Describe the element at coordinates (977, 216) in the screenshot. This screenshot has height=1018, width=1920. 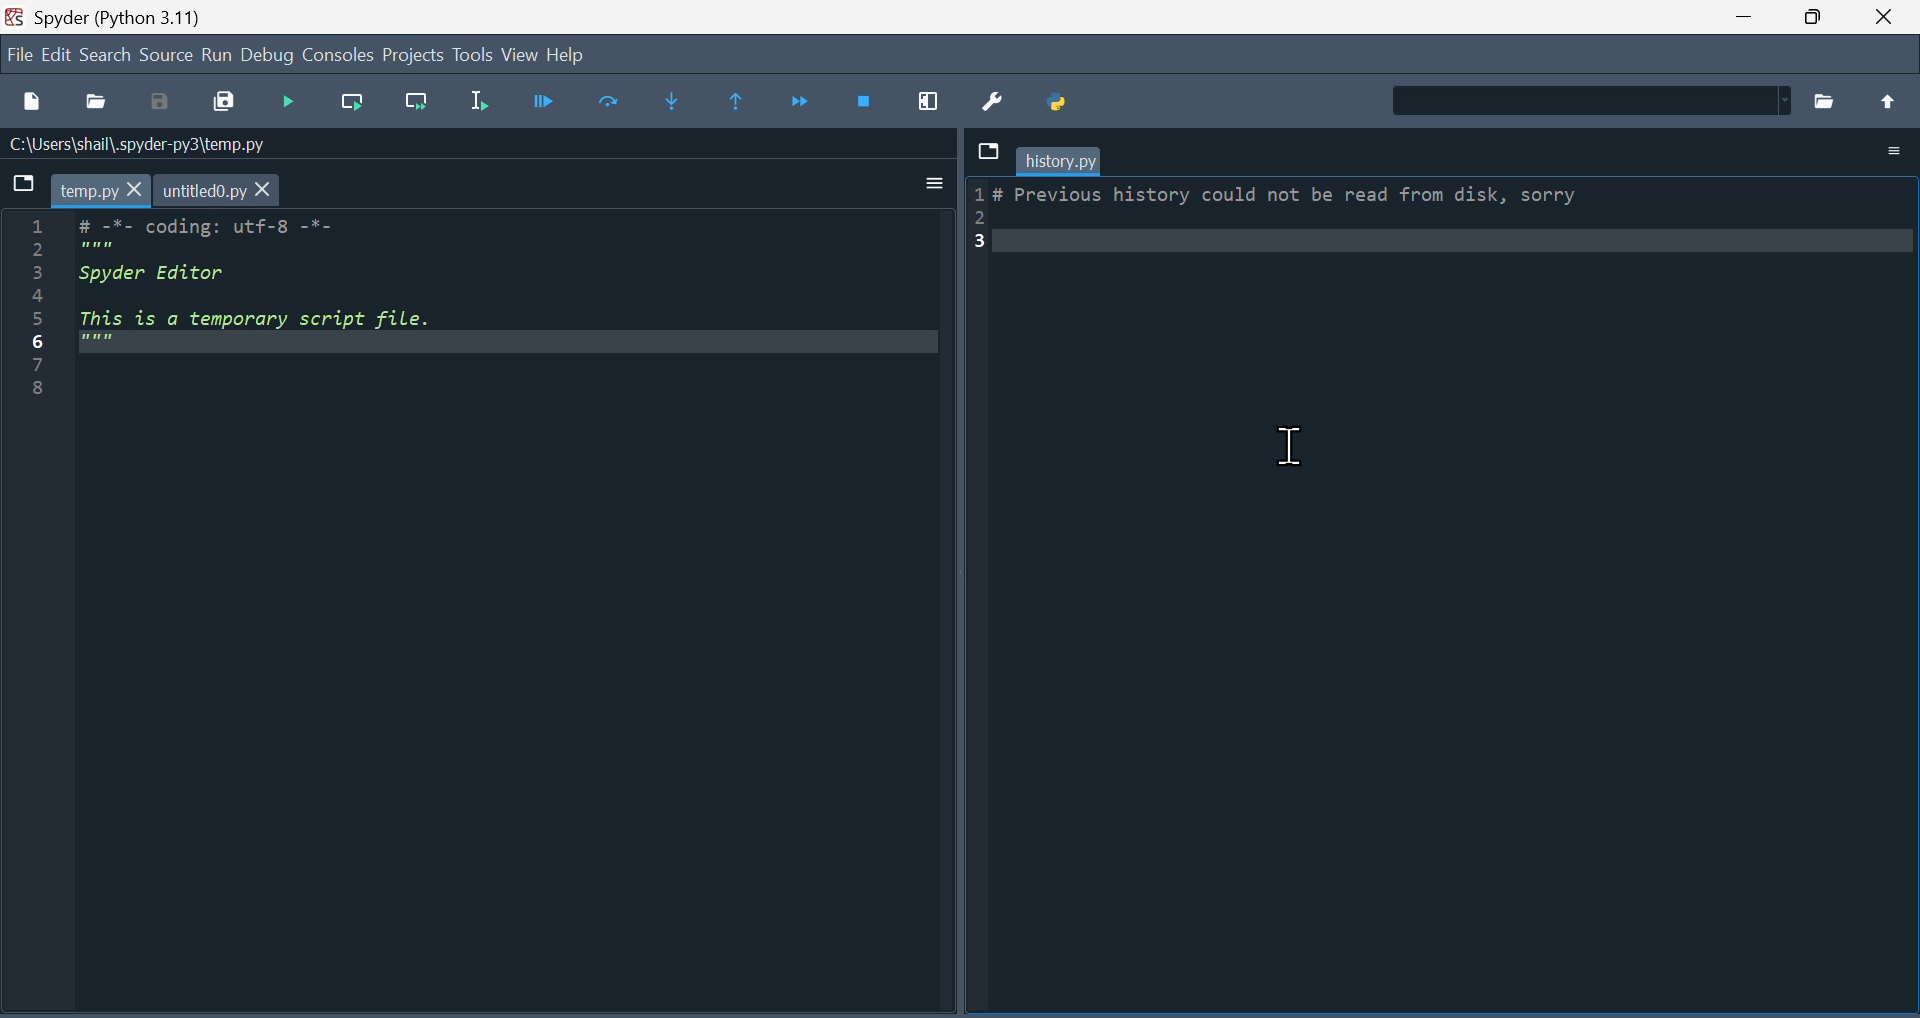
I see `serail numbers (1-3)` at that location.